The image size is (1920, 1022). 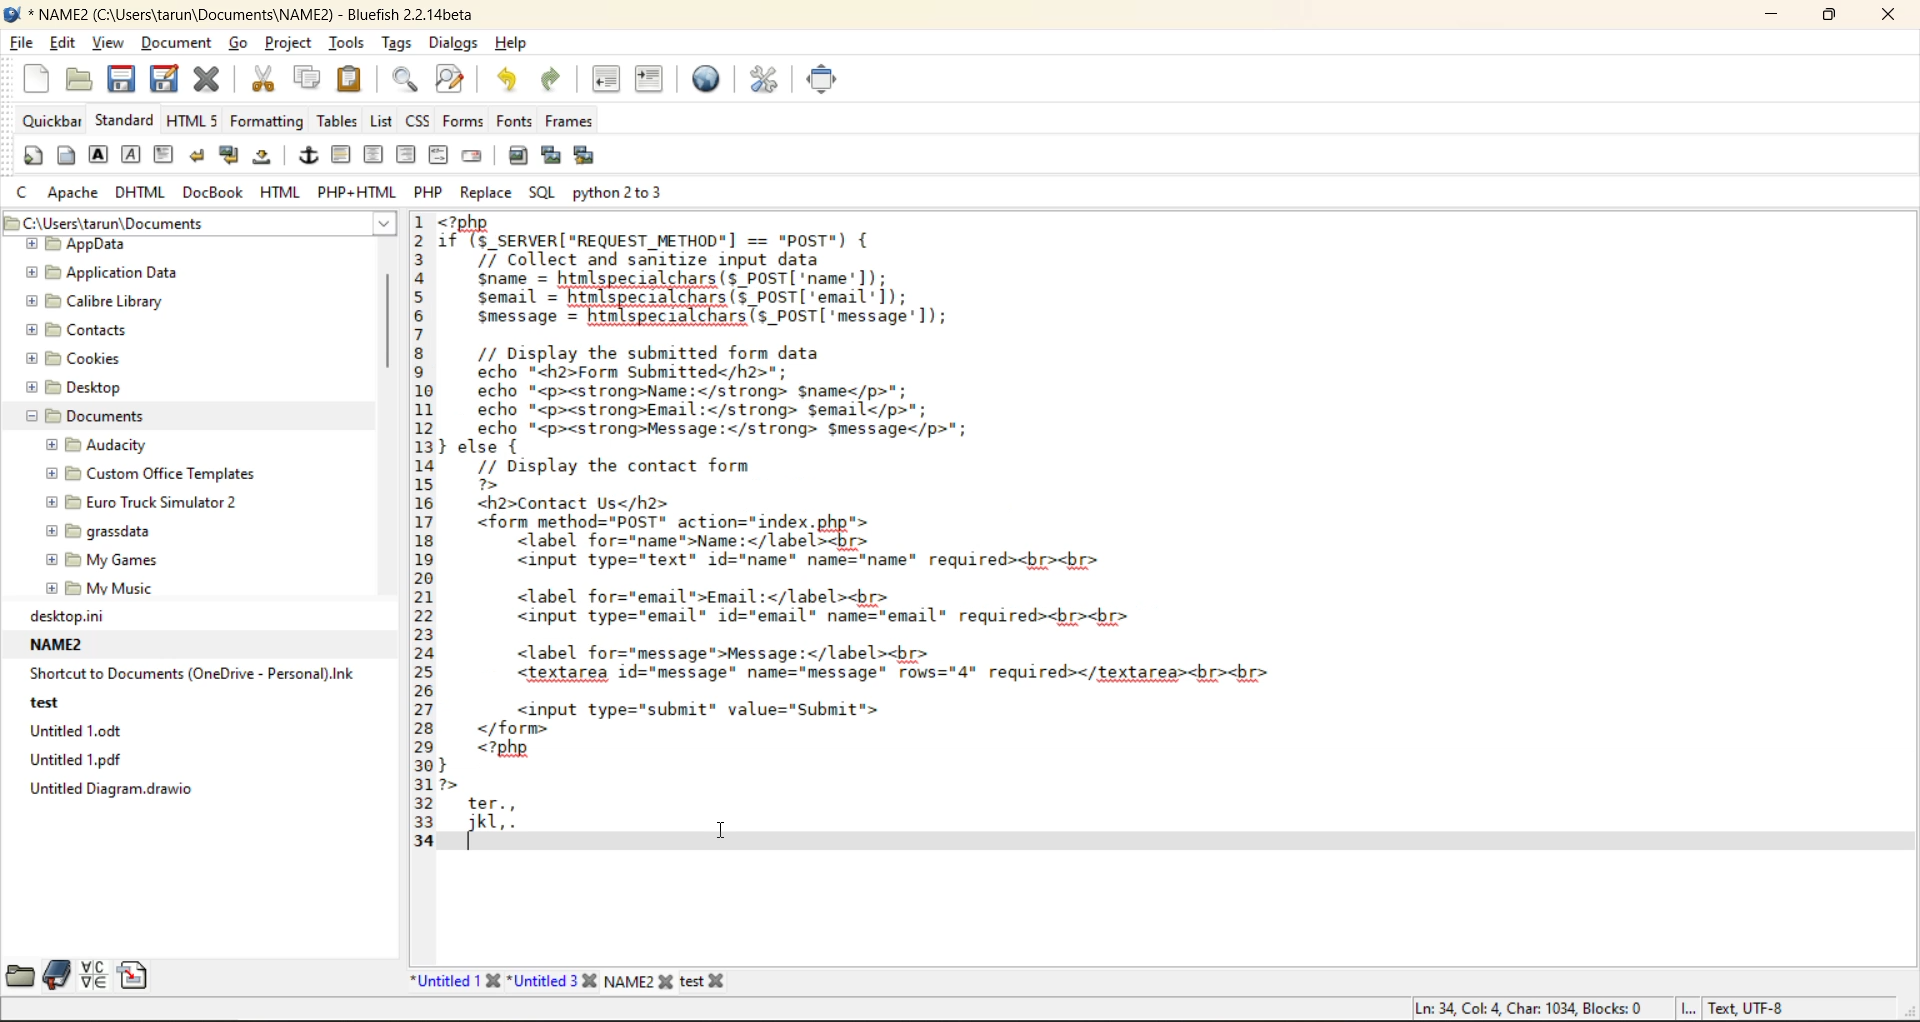 What do you see at coordinates (725, 829) in the screenshot?
I see `cursor on editor` at bounding box center [725, 829].